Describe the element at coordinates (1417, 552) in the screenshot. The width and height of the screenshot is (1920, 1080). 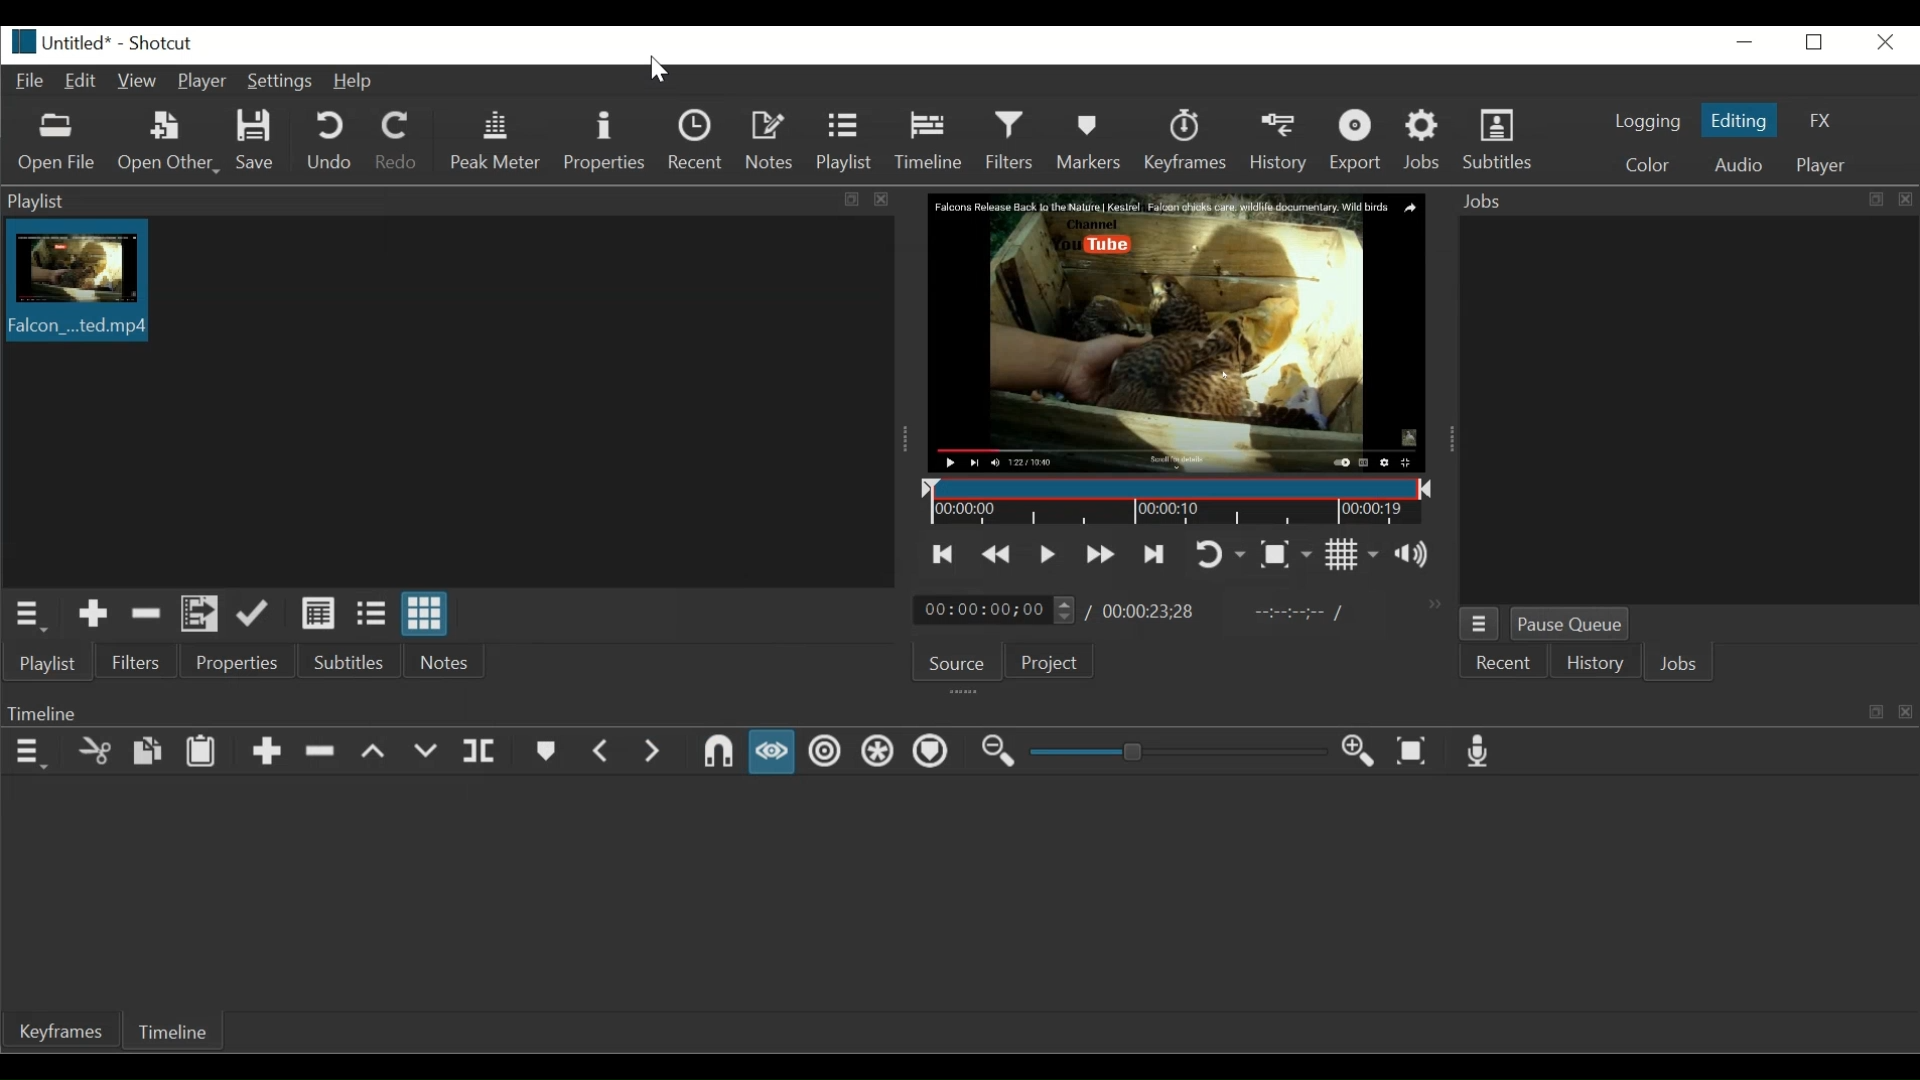
I see `Show the volume control` at that location.